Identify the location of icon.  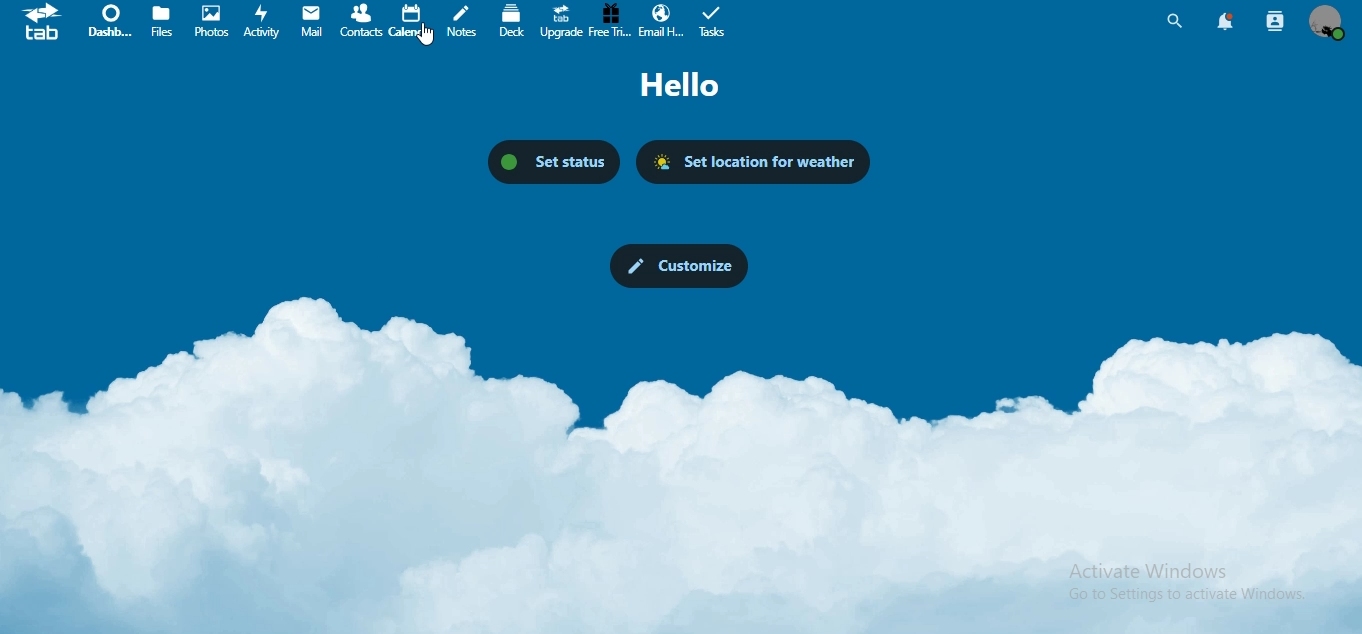
(43, 26).